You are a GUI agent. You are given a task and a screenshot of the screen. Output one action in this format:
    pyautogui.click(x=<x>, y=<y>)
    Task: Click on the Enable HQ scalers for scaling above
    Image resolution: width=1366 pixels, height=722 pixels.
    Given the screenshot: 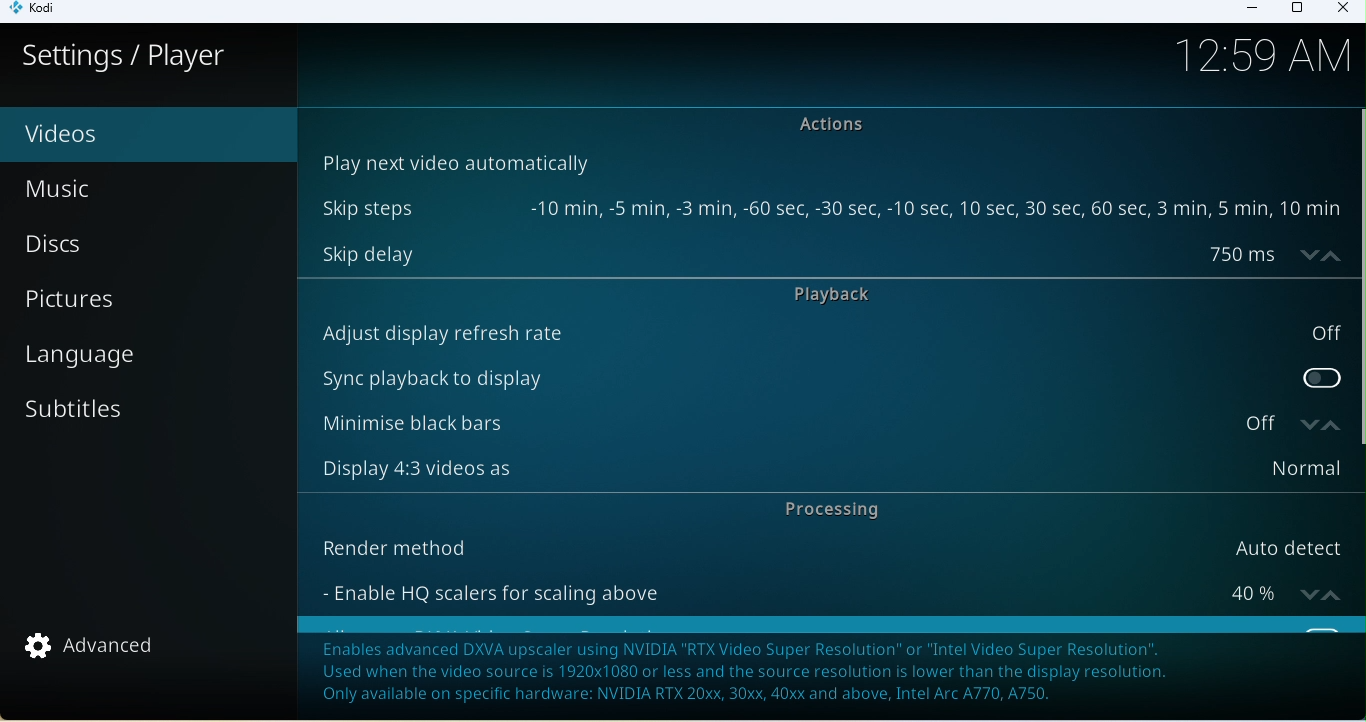 What is the action you would take?
    pyautogui.click(x=800, y=589)
    